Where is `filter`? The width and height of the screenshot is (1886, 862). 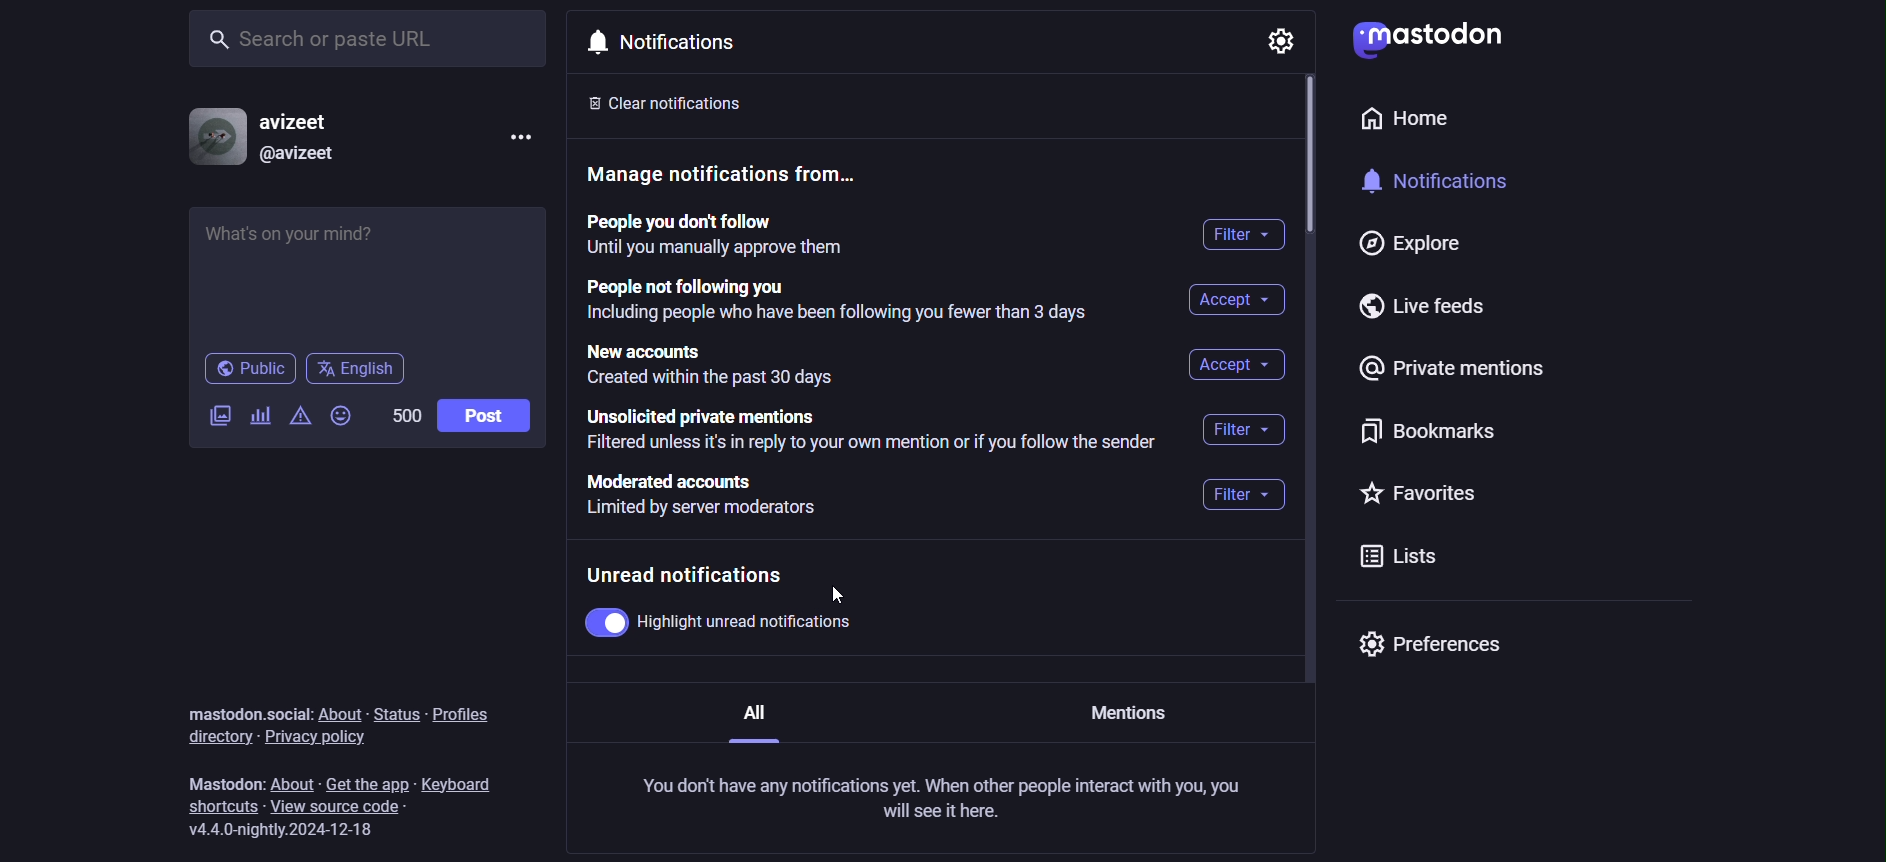
filter is located at coordinates (1245, 234).